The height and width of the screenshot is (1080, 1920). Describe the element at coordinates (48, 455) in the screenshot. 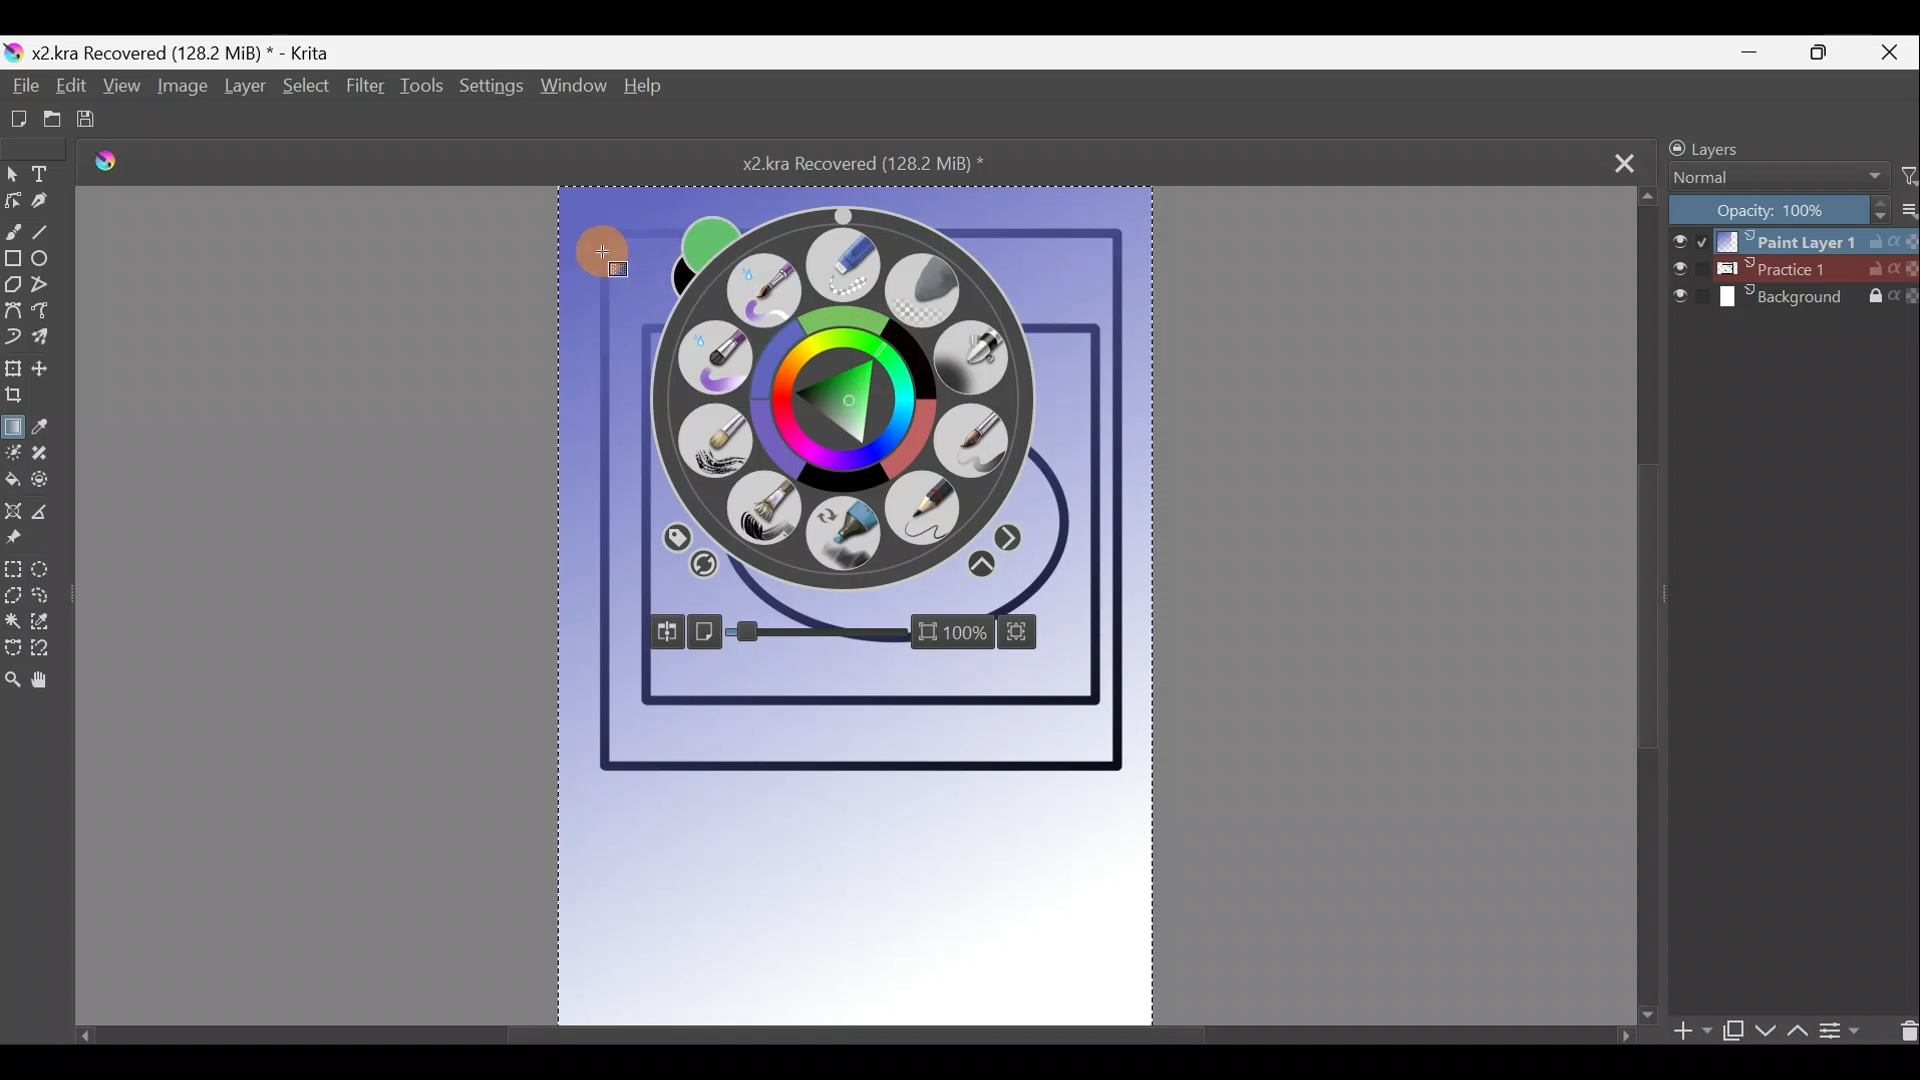

I see `Smart patch tool` at that location.